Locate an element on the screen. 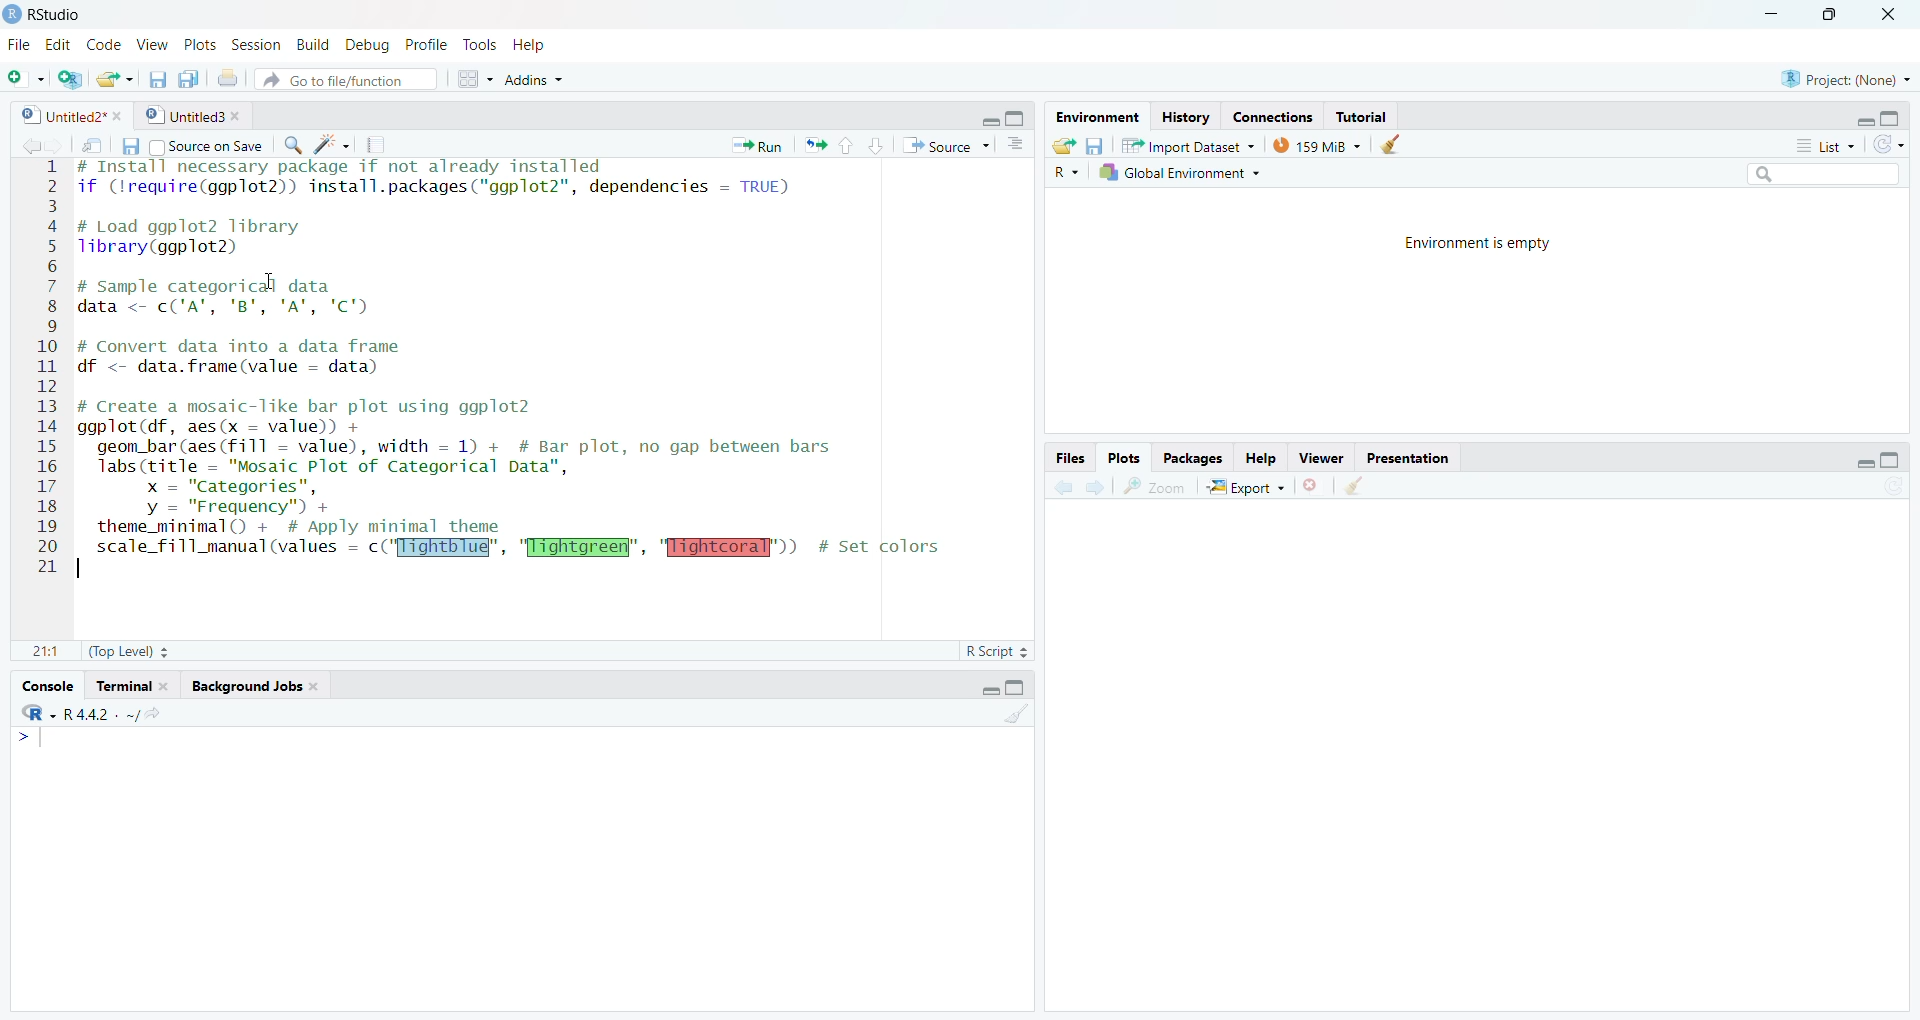 The image size is (1920, 1020). Save is located at coordinates (154, 81).